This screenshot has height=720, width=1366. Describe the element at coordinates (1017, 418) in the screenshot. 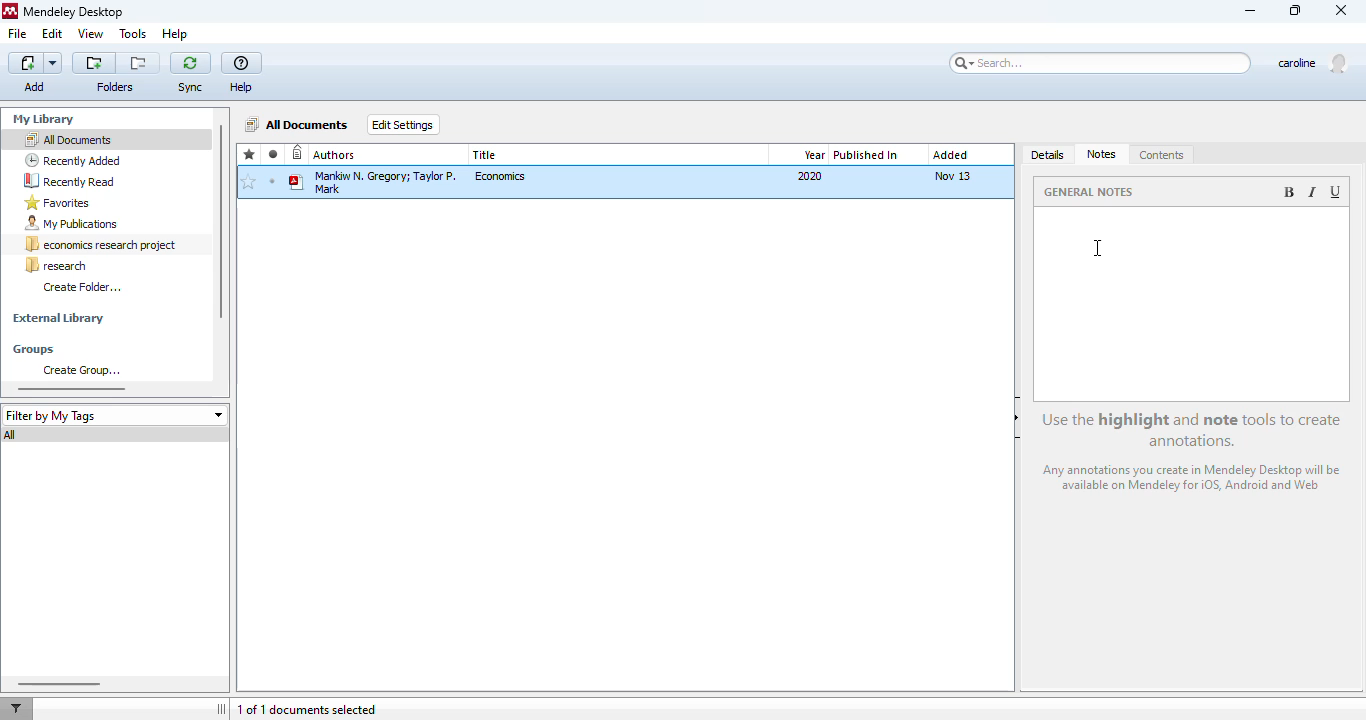

I see `hide` at that location.